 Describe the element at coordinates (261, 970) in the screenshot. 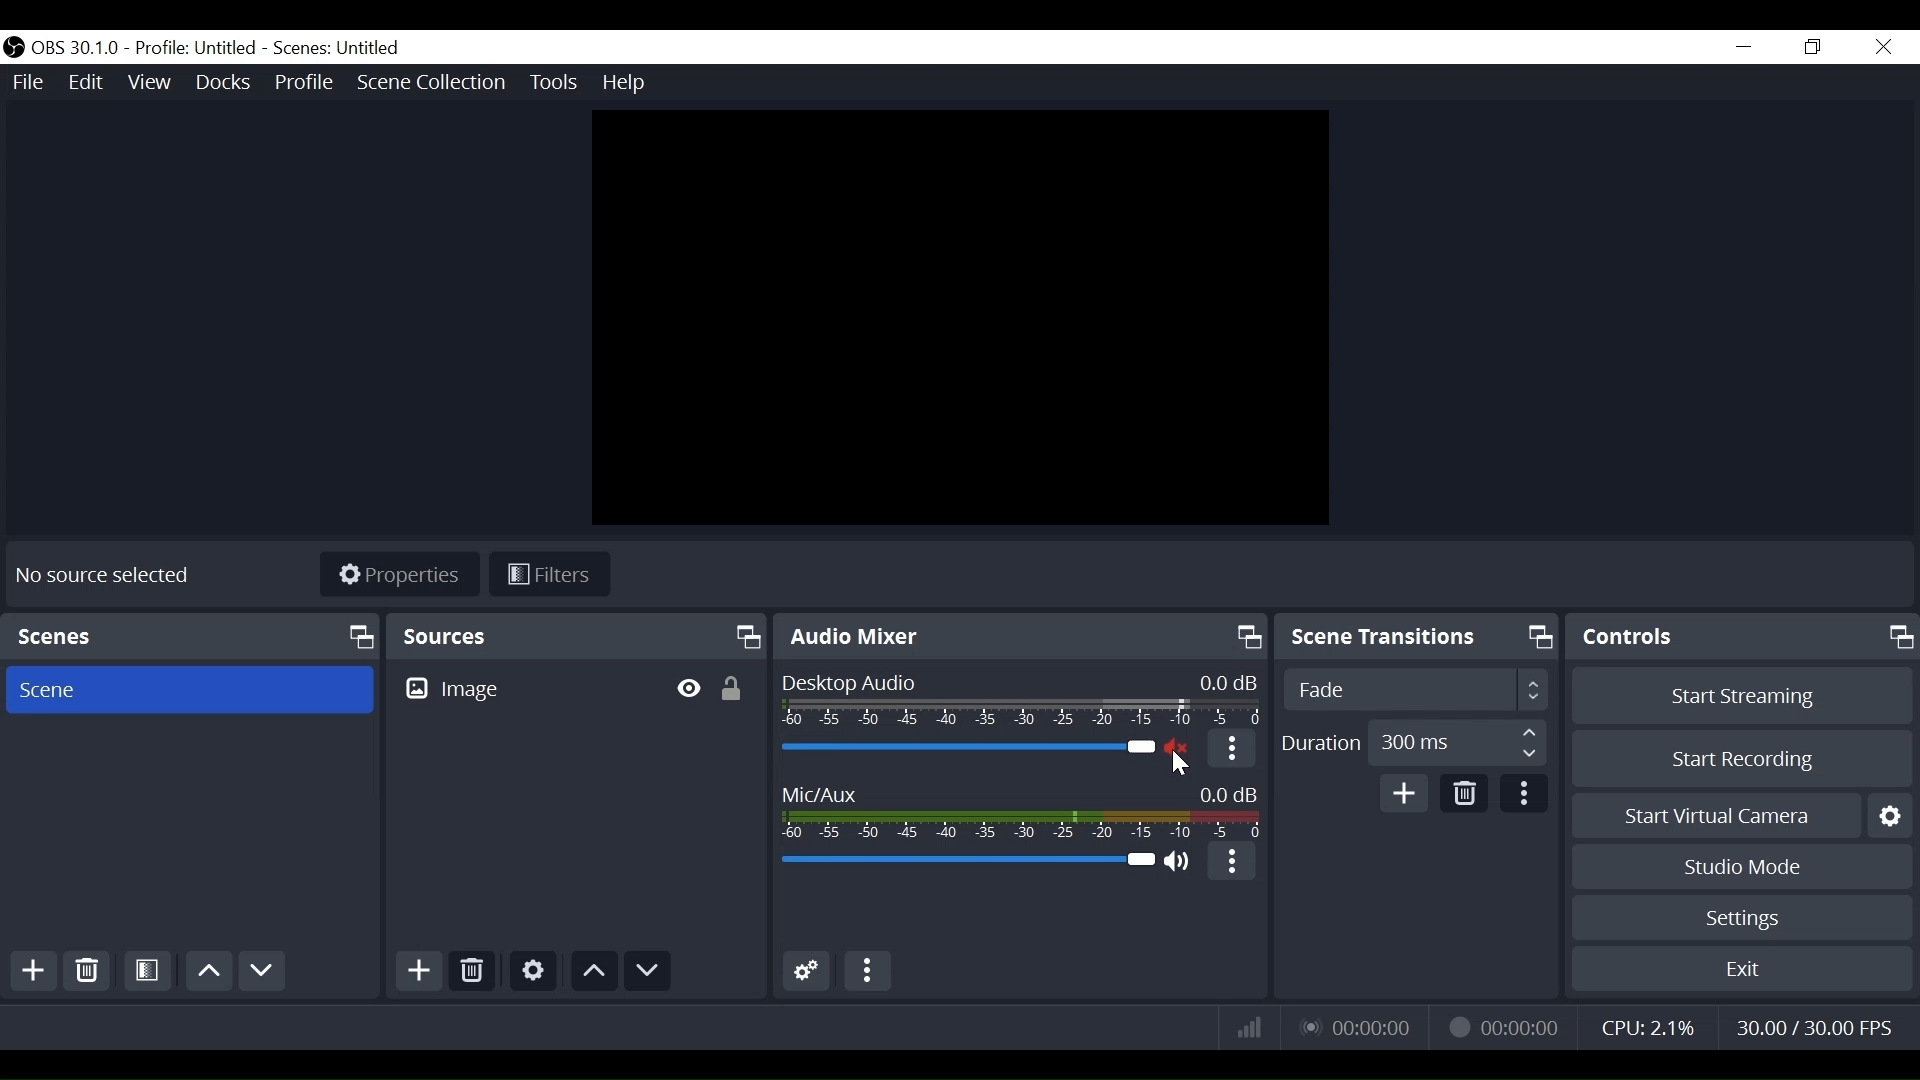

I see `Move down` at that location.